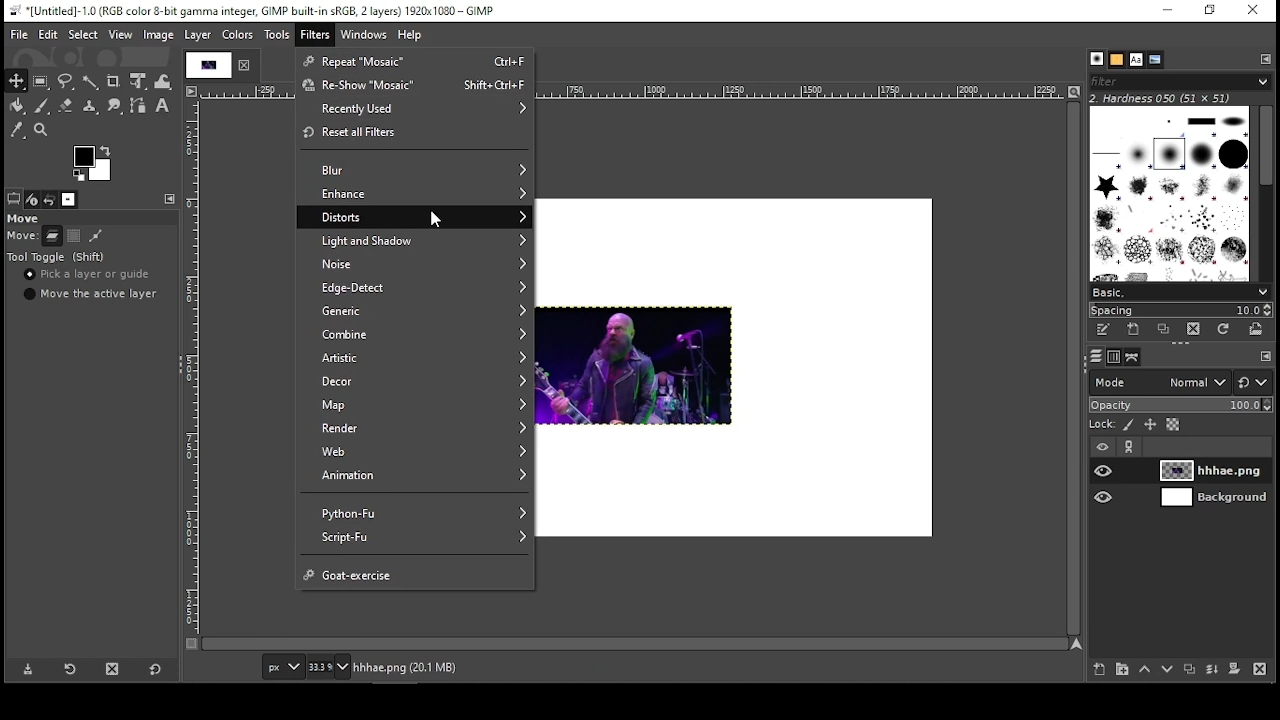 The width and height of the screenshot is (1280, 720). What do you see at coordinates (406, 667) in the screenshot?
I see `hhhae.png (20.1 mb)` at bounding box center [406, 667].